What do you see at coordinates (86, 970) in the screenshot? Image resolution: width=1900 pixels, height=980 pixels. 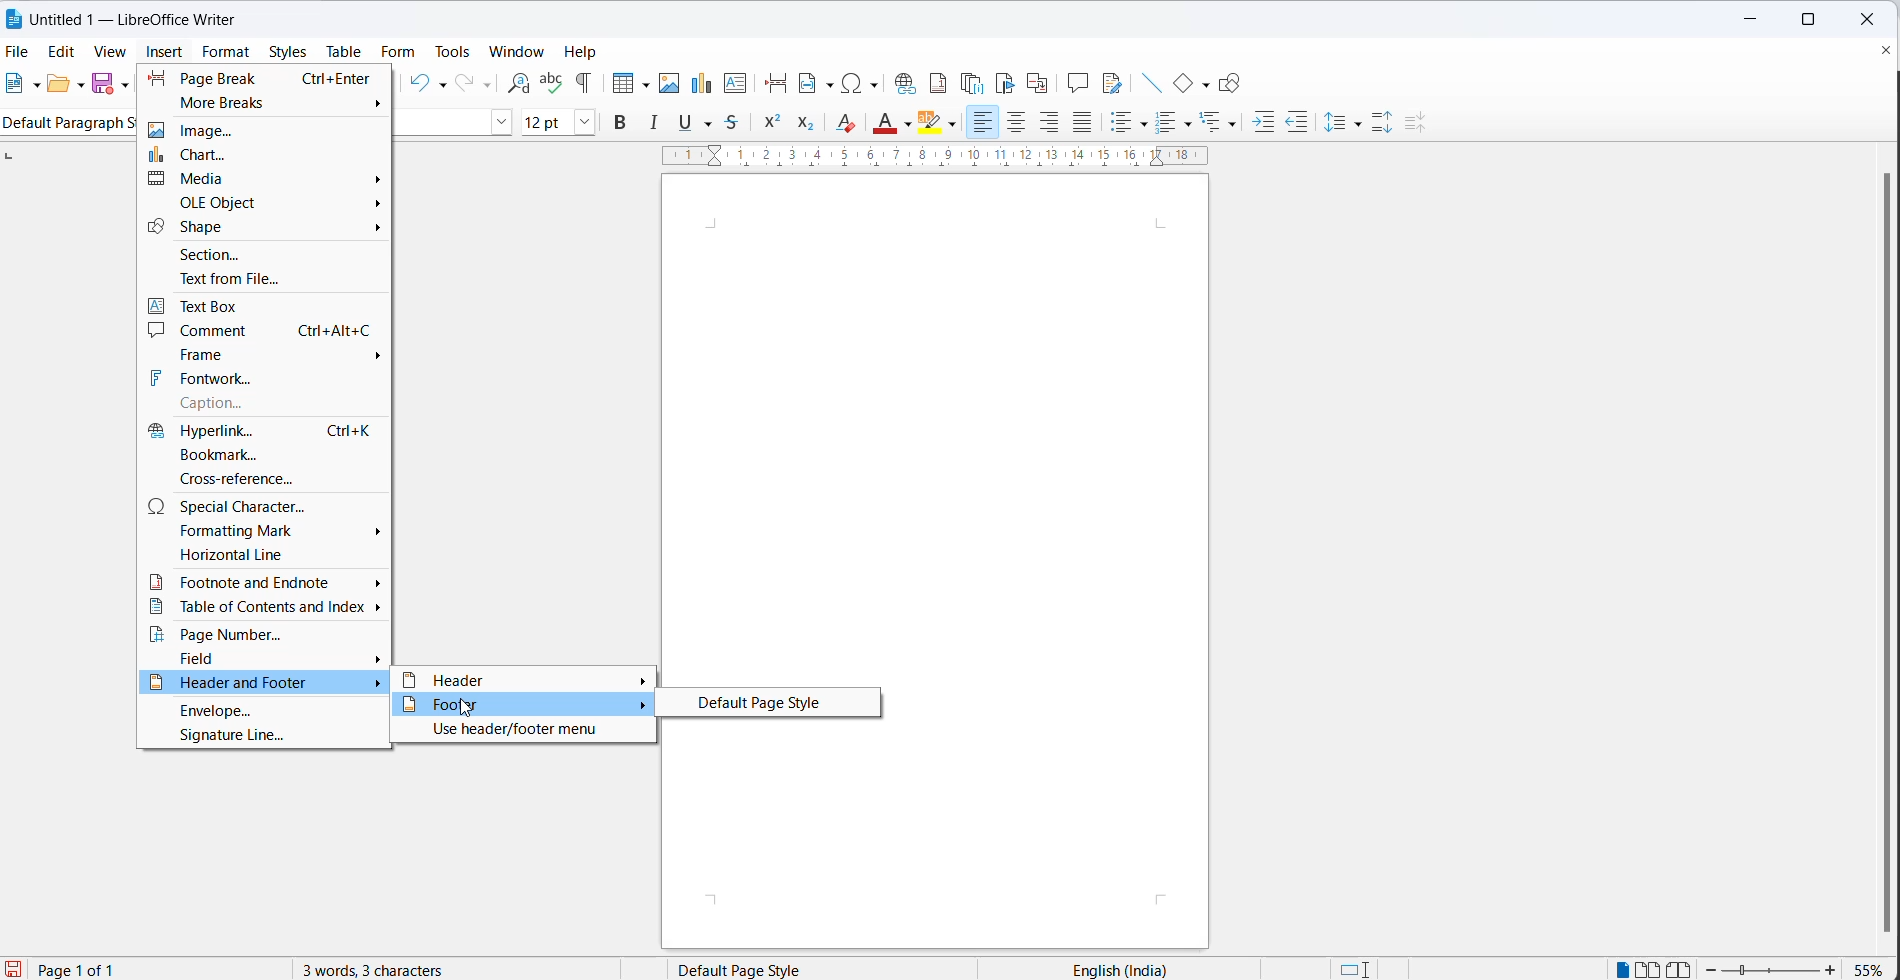 I see `current page` at bounding box center [86, 970].